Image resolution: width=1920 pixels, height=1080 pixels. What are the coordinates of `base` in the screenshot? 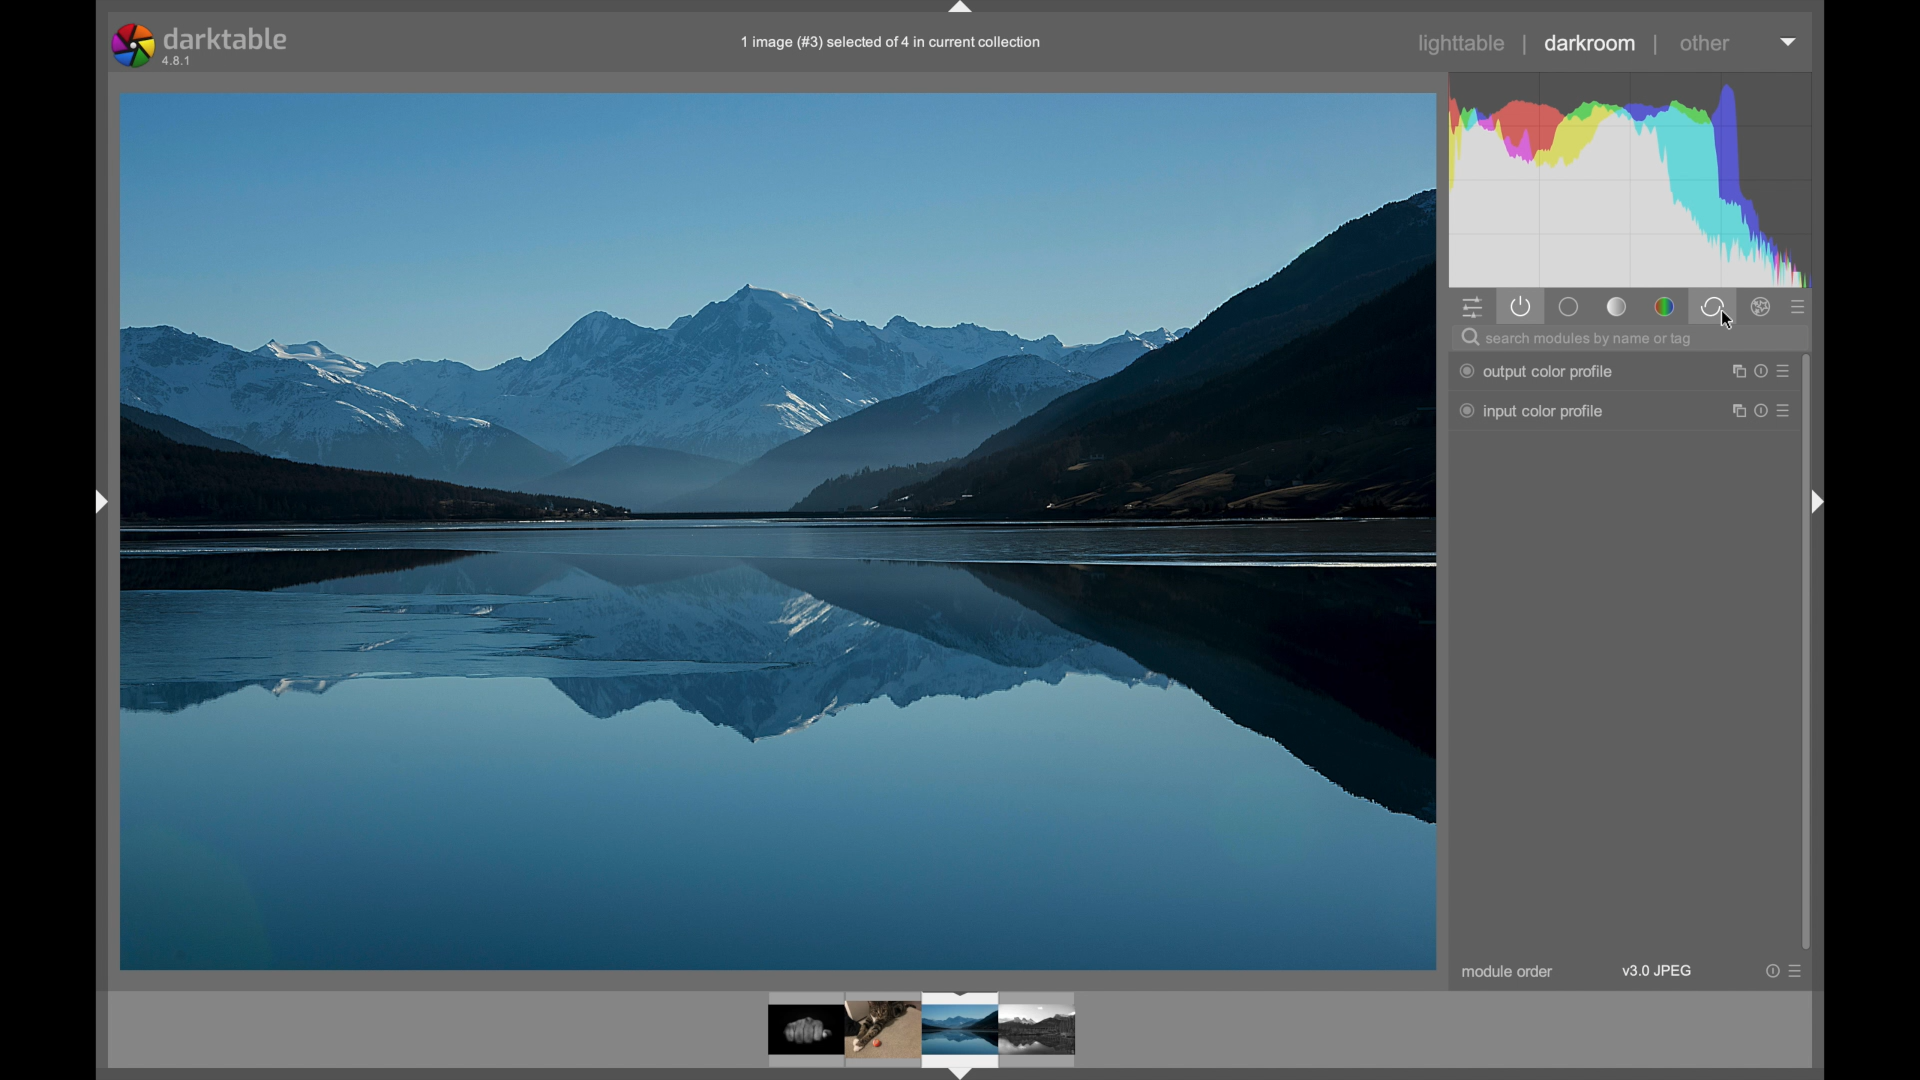 It's located at (1570, 307).